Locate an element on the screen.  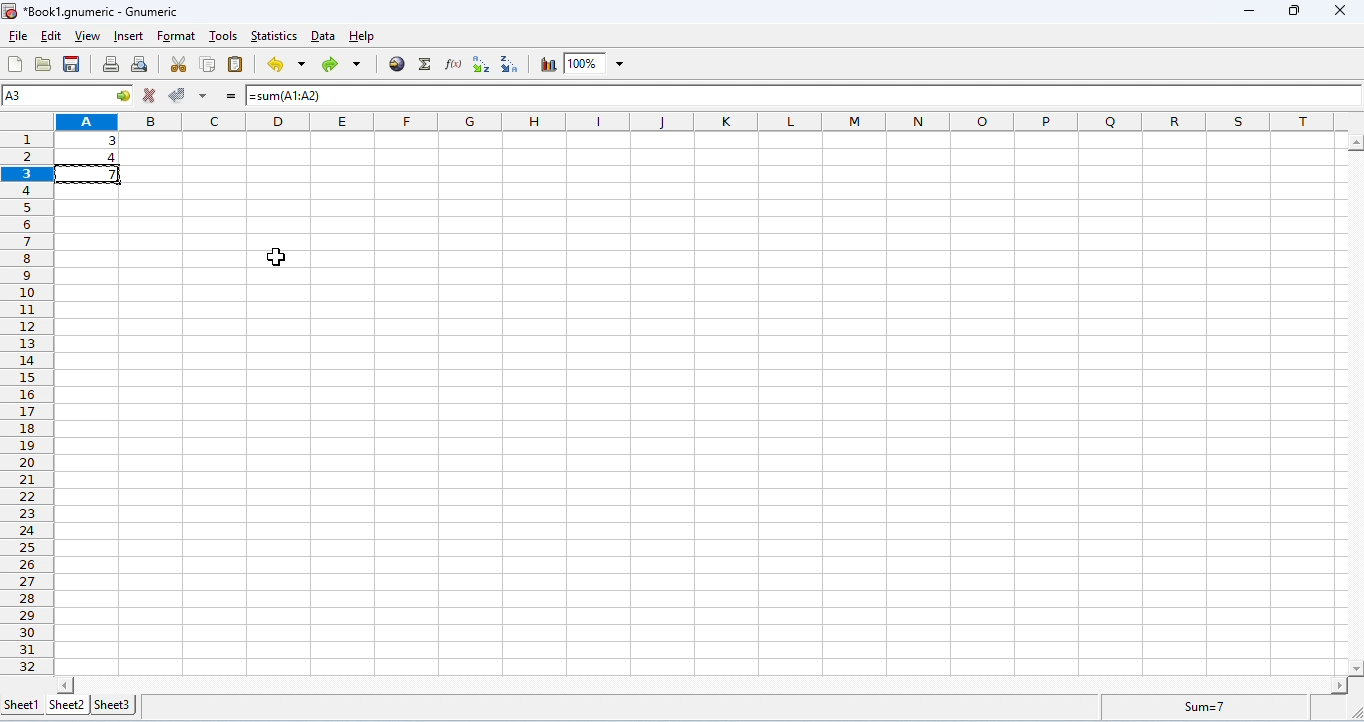
data is located at coordinates (101, 147).